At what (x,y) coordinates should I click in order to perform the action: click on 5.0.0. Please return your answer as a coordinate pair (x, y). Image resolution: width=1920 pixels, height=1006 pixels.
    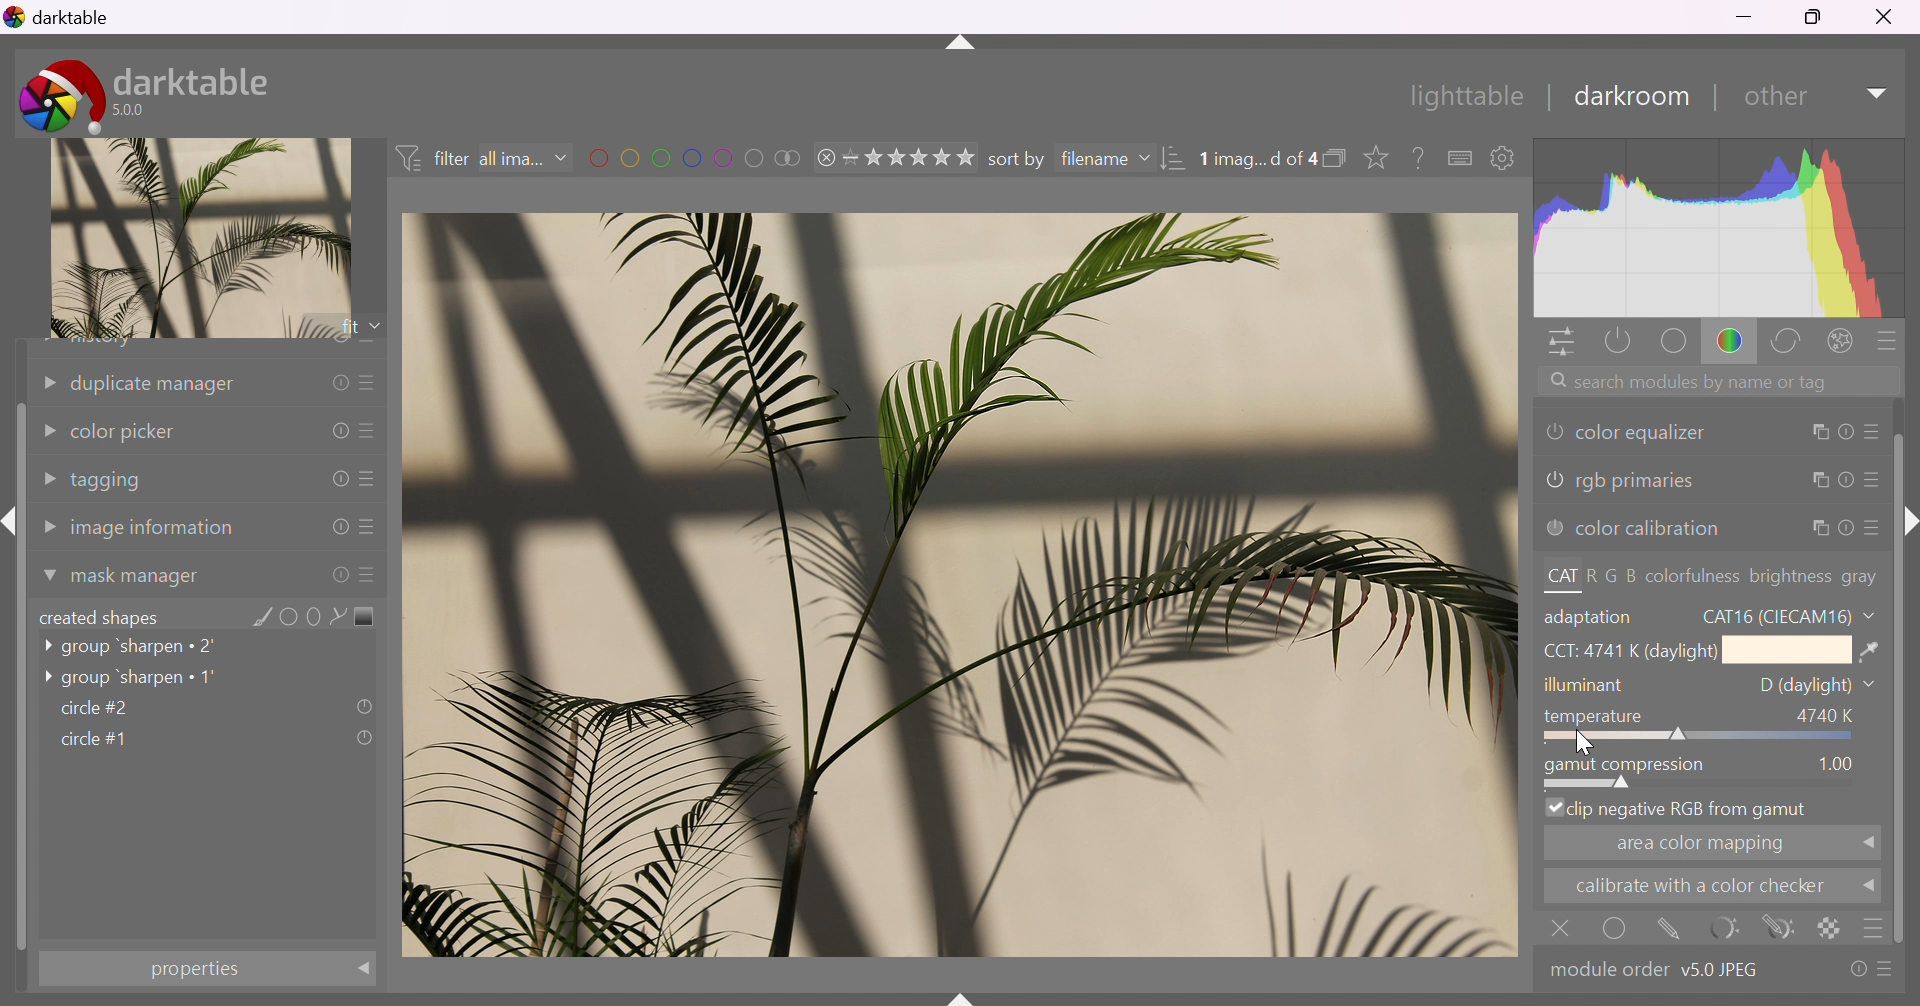
    Looking at the image, I should click on (138, 114).